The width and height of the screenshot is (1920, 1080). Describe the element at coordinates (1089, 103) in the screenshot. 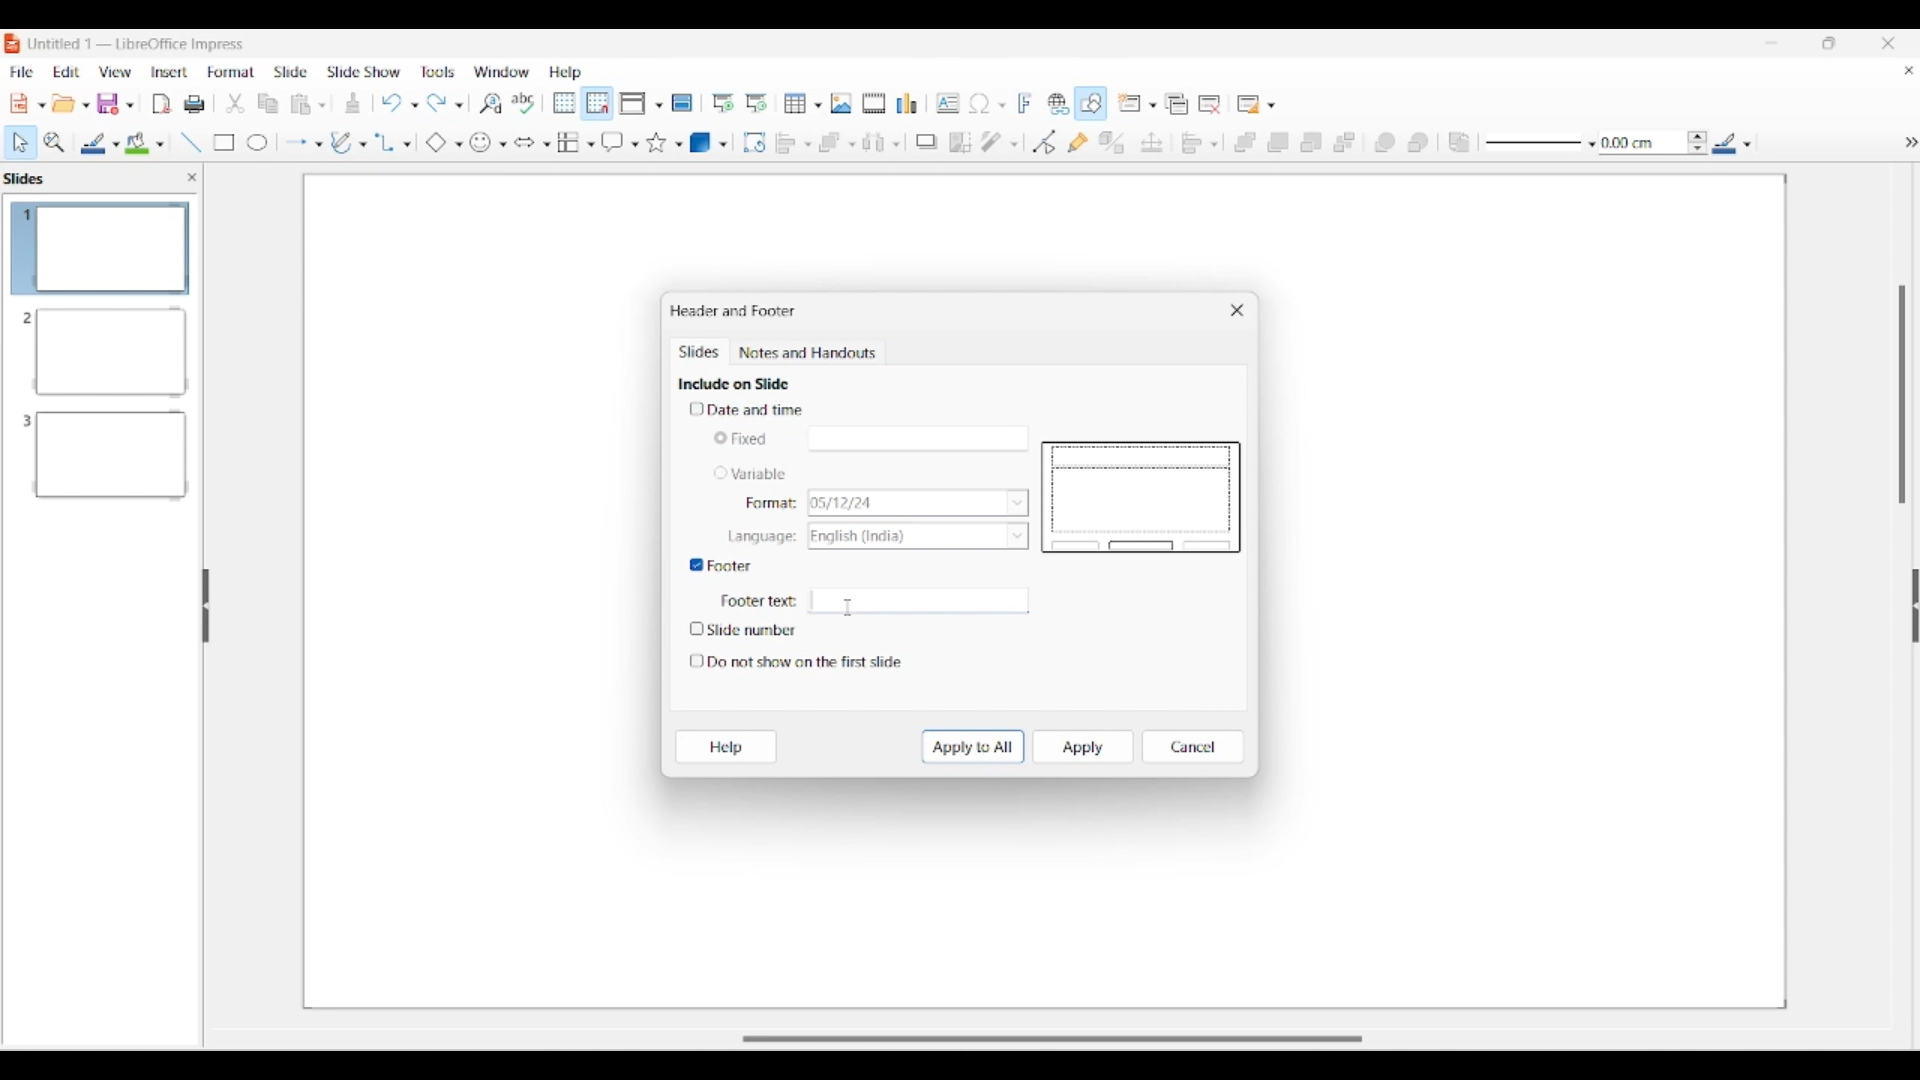

I see `Show draw functions, highlighted` at that location.